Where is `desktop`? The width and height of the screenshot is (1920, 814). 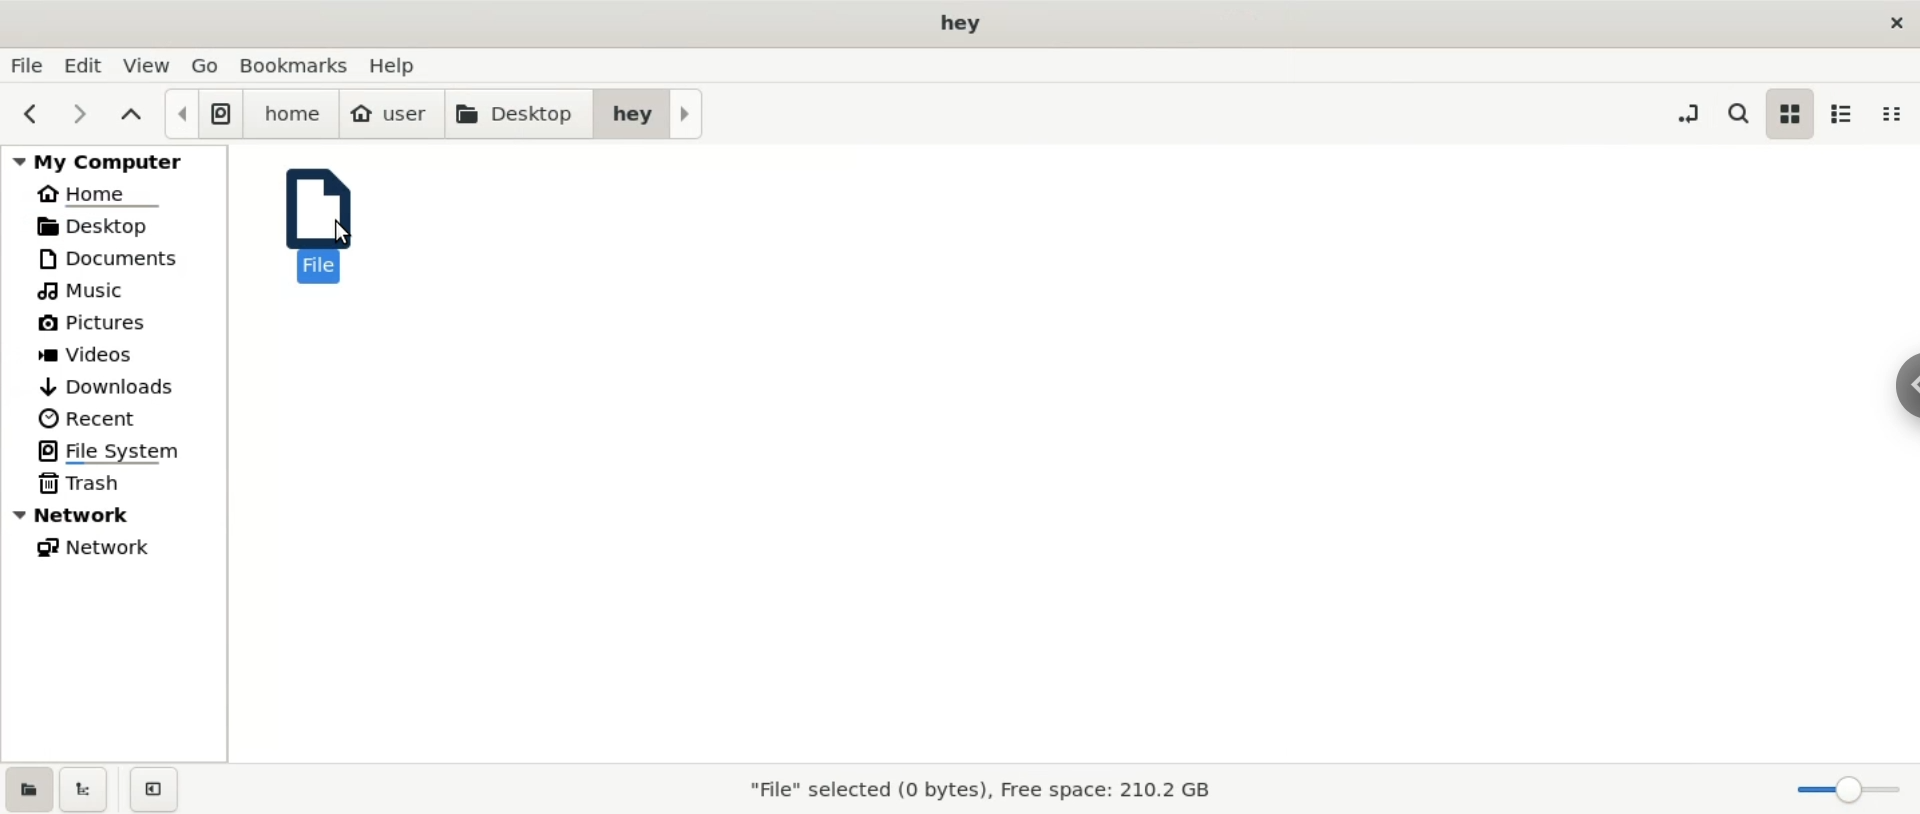
desktop is located at coordinates (115, 225).